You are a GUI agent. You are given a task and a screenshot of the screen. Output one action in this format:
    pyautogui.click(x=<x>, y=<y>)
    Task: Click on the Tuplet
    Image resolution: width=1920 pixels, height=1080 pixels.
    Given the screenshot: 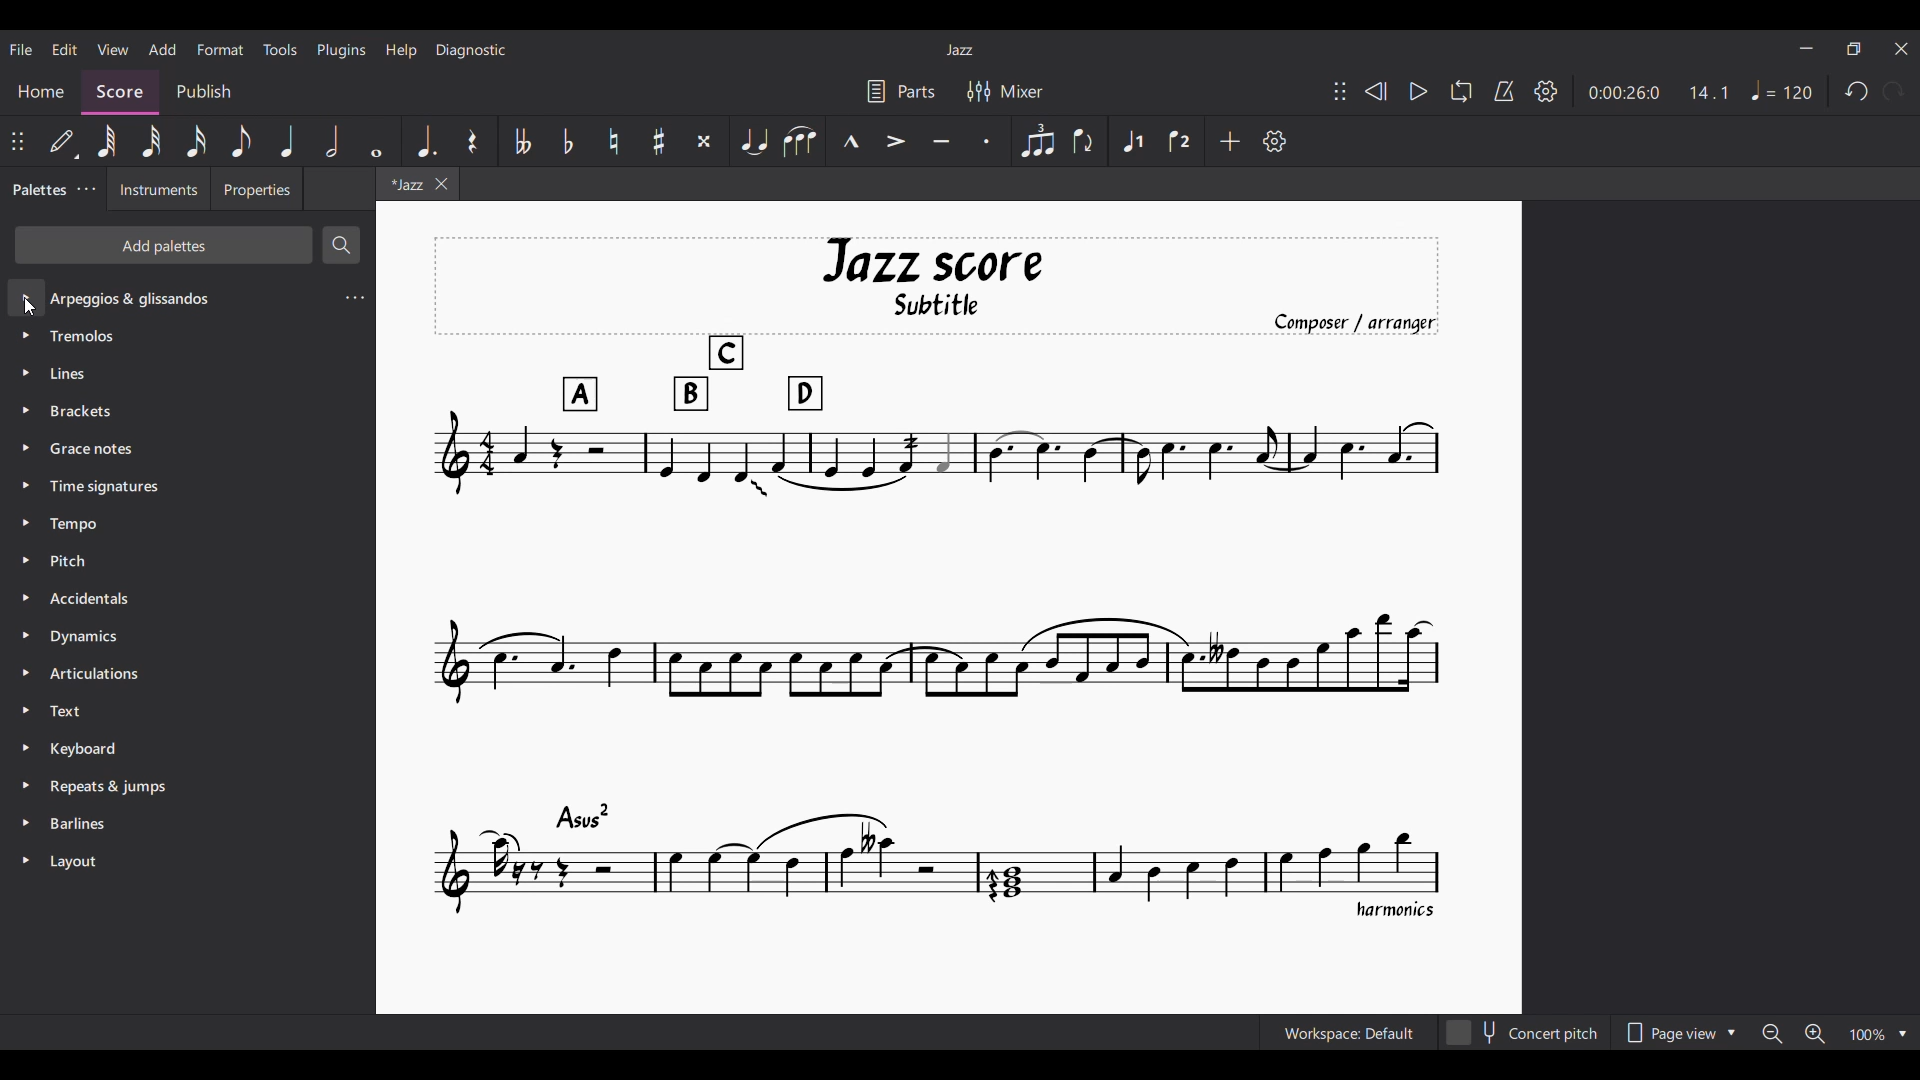 What is the action you would take?
    pyautogui.click(x=1038, y=142)
    